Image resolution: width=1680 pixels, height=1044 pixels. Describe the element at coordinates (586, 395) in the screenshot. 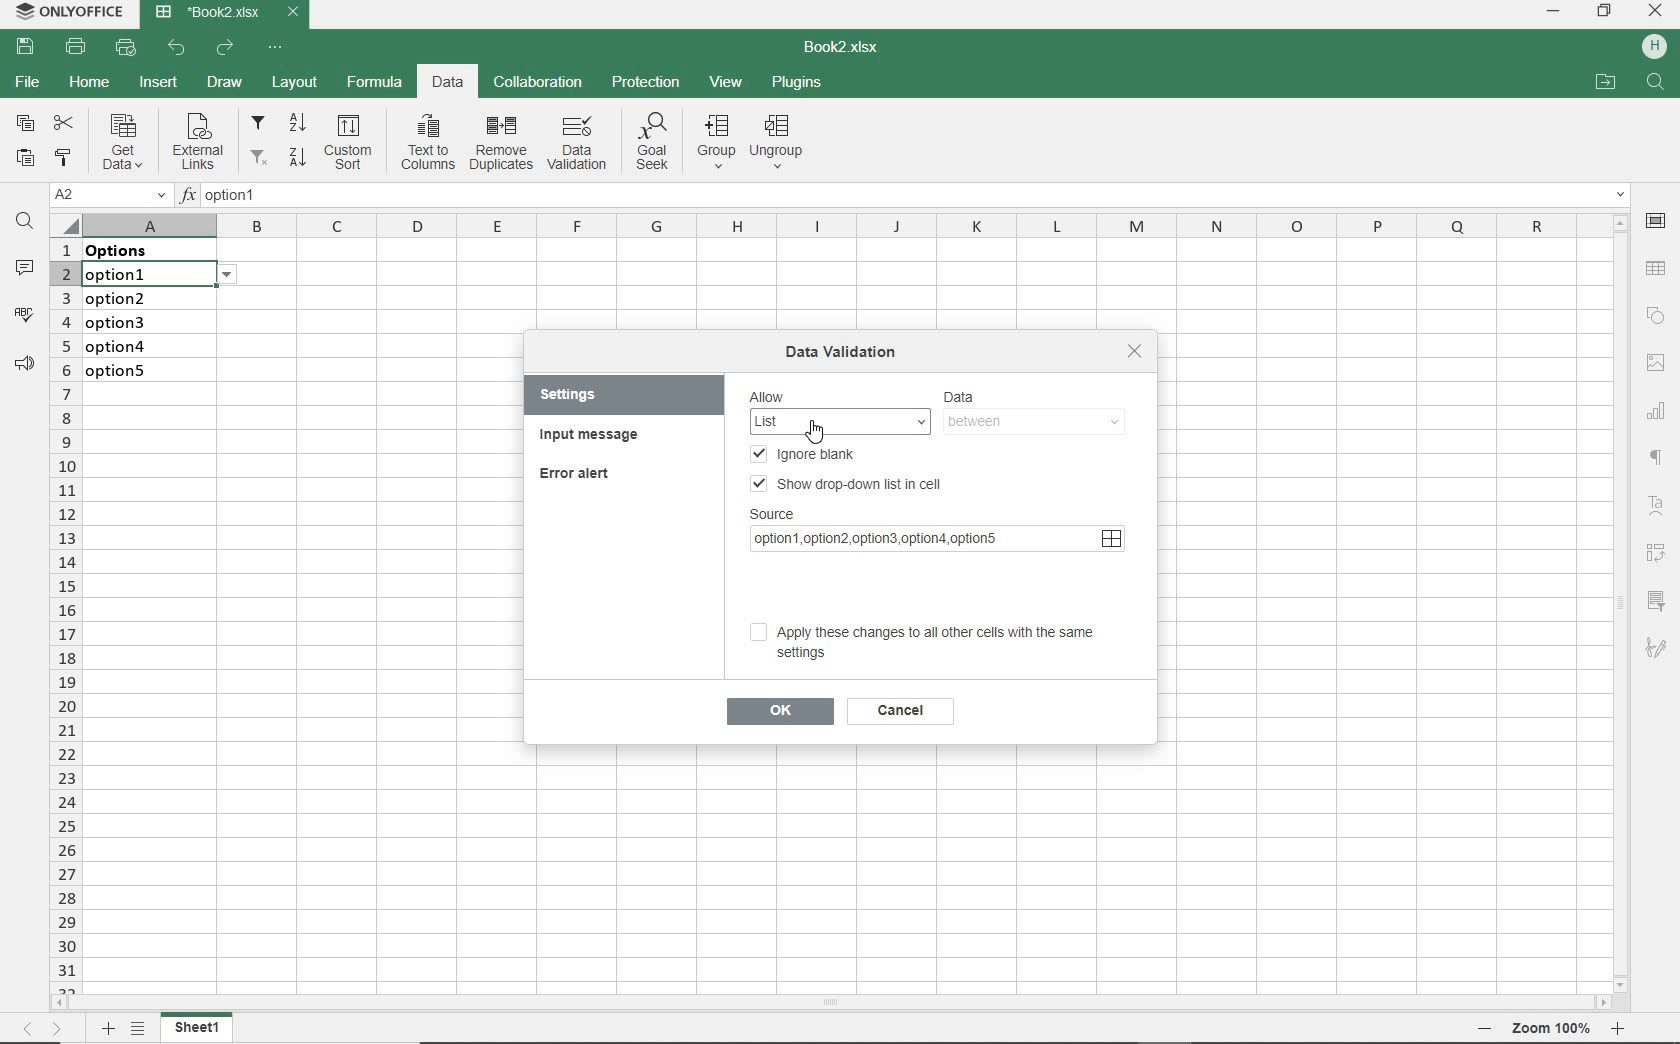

I see `SETTINGS` at that location.